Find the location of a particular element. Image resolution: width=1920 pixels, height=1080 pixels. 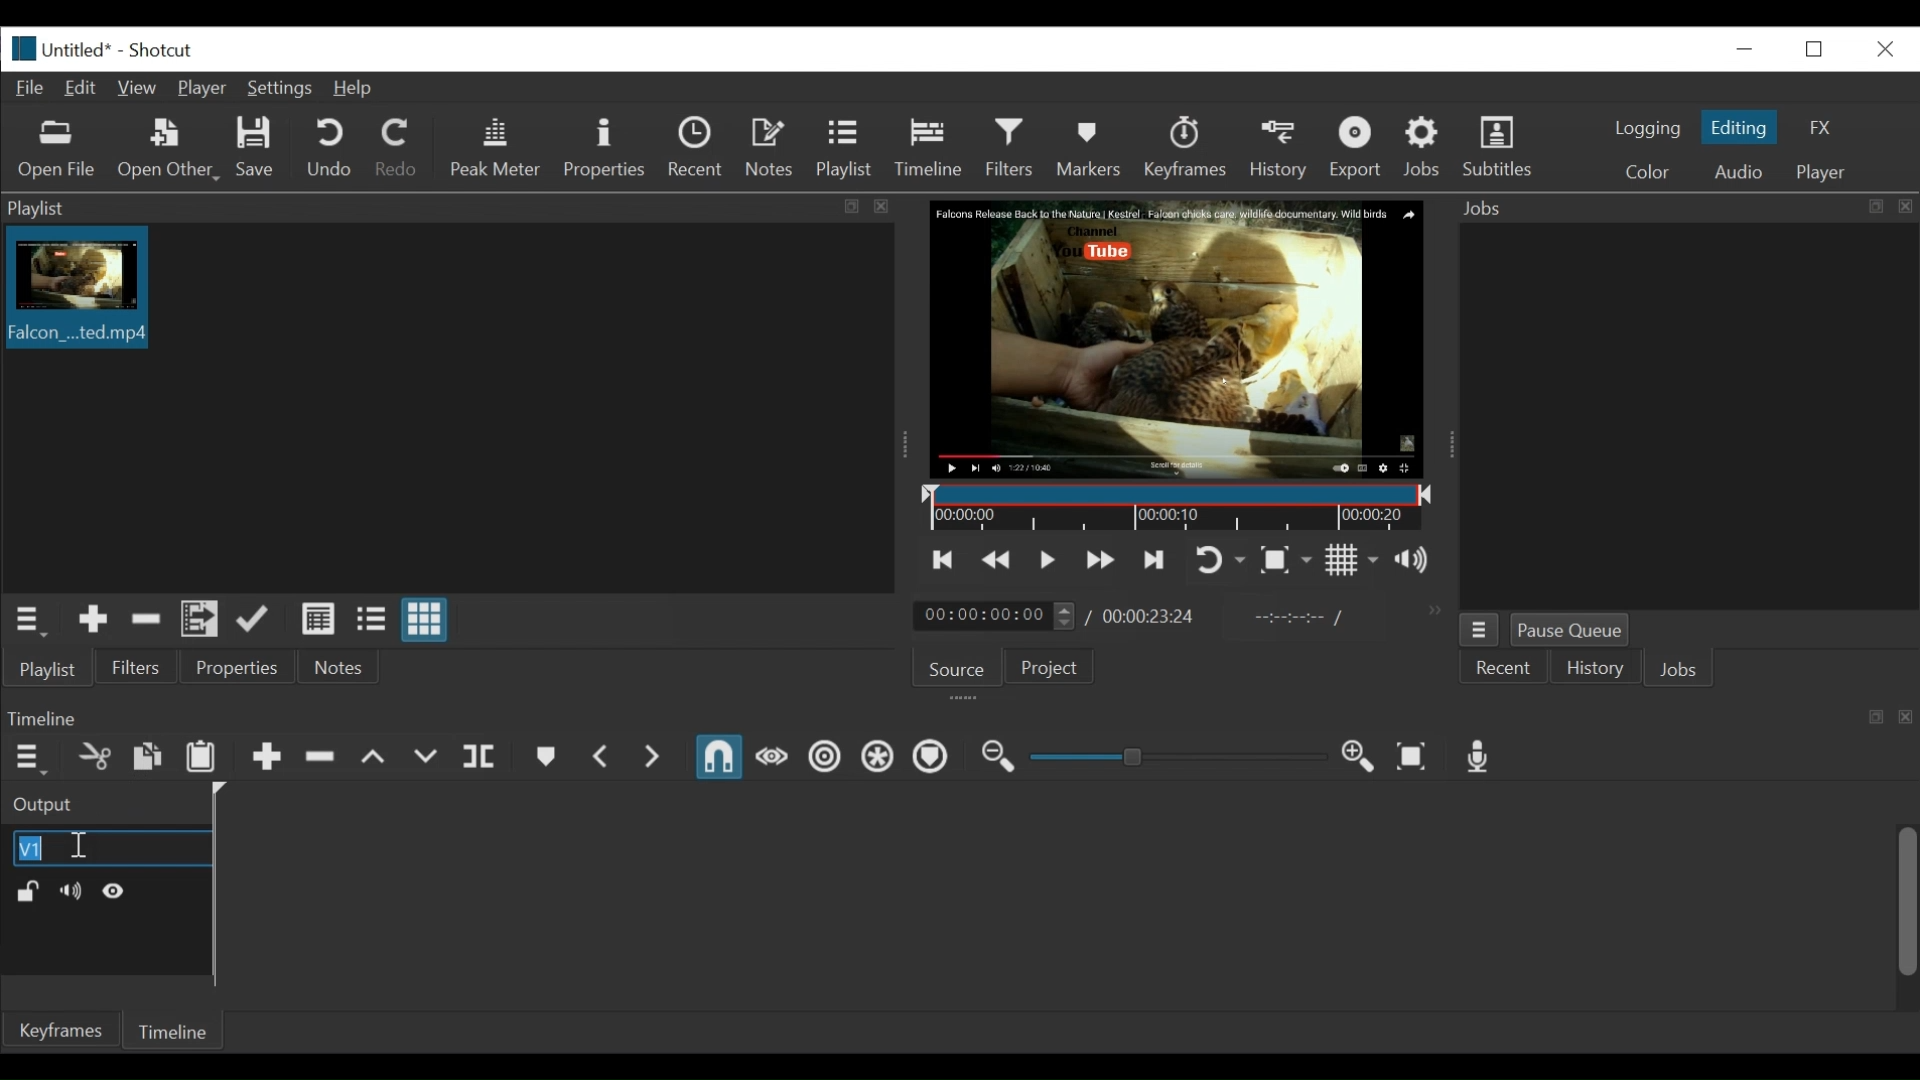

Export is located at coordinates (1357, 149).